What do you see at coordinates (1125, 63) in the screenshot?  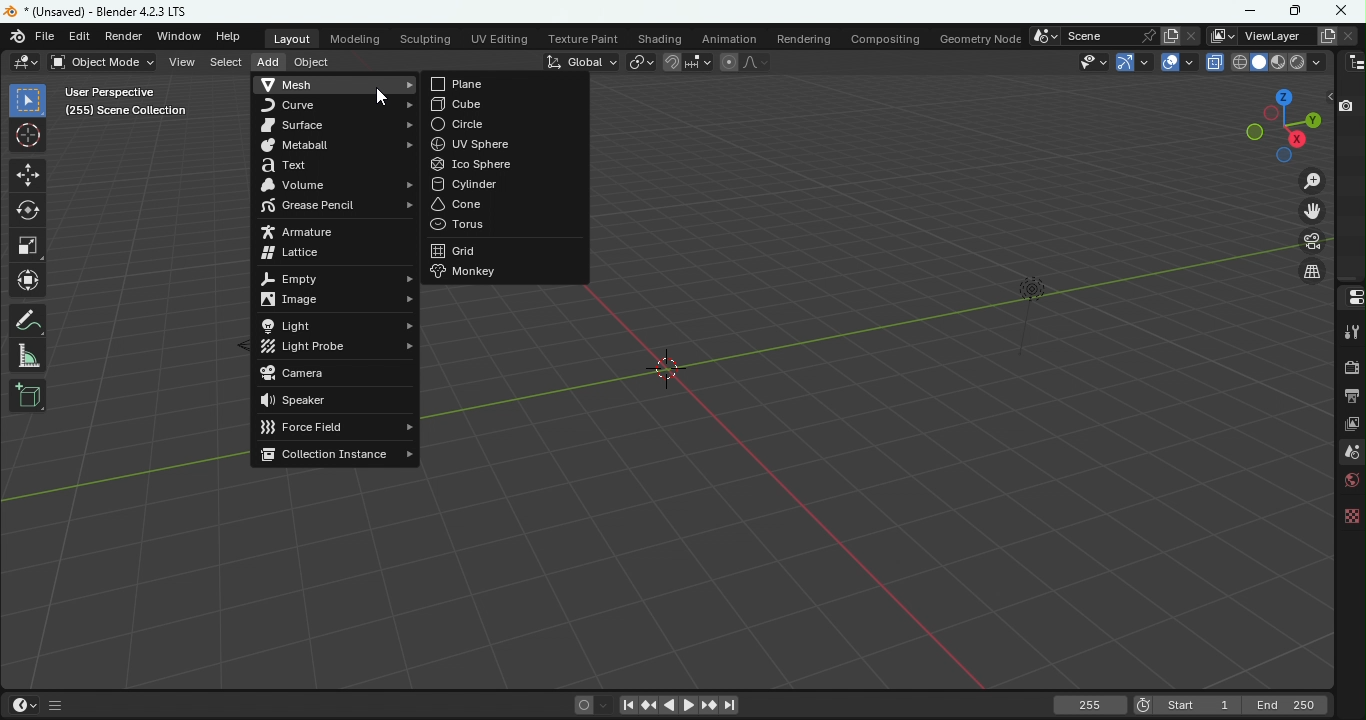 I see `Show Gizmo` at bounding box center [1125, 63].